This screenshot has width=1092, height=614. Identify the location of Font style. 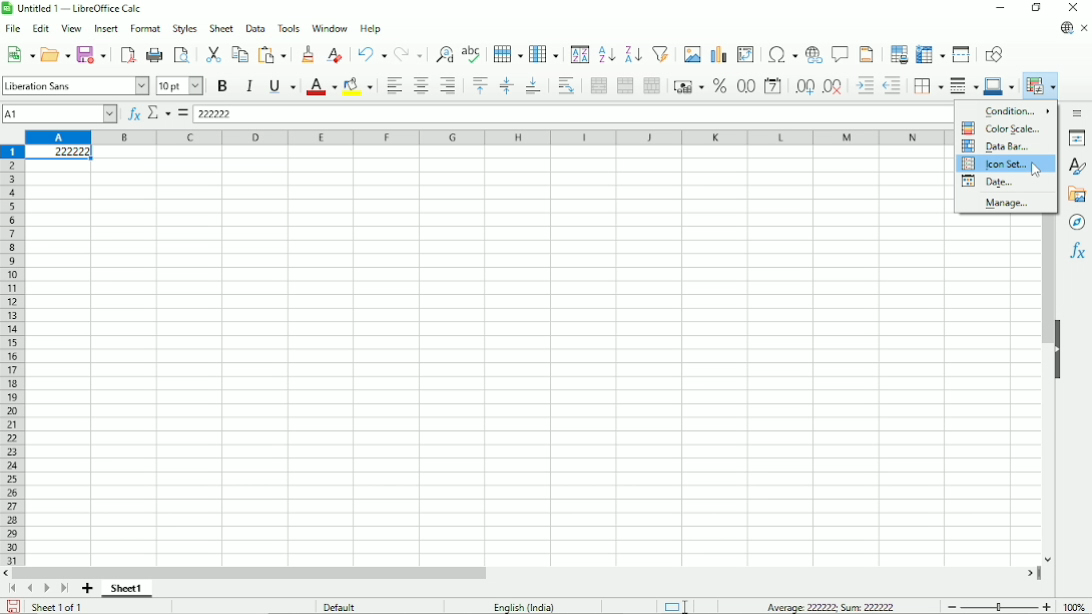
(75, 86).